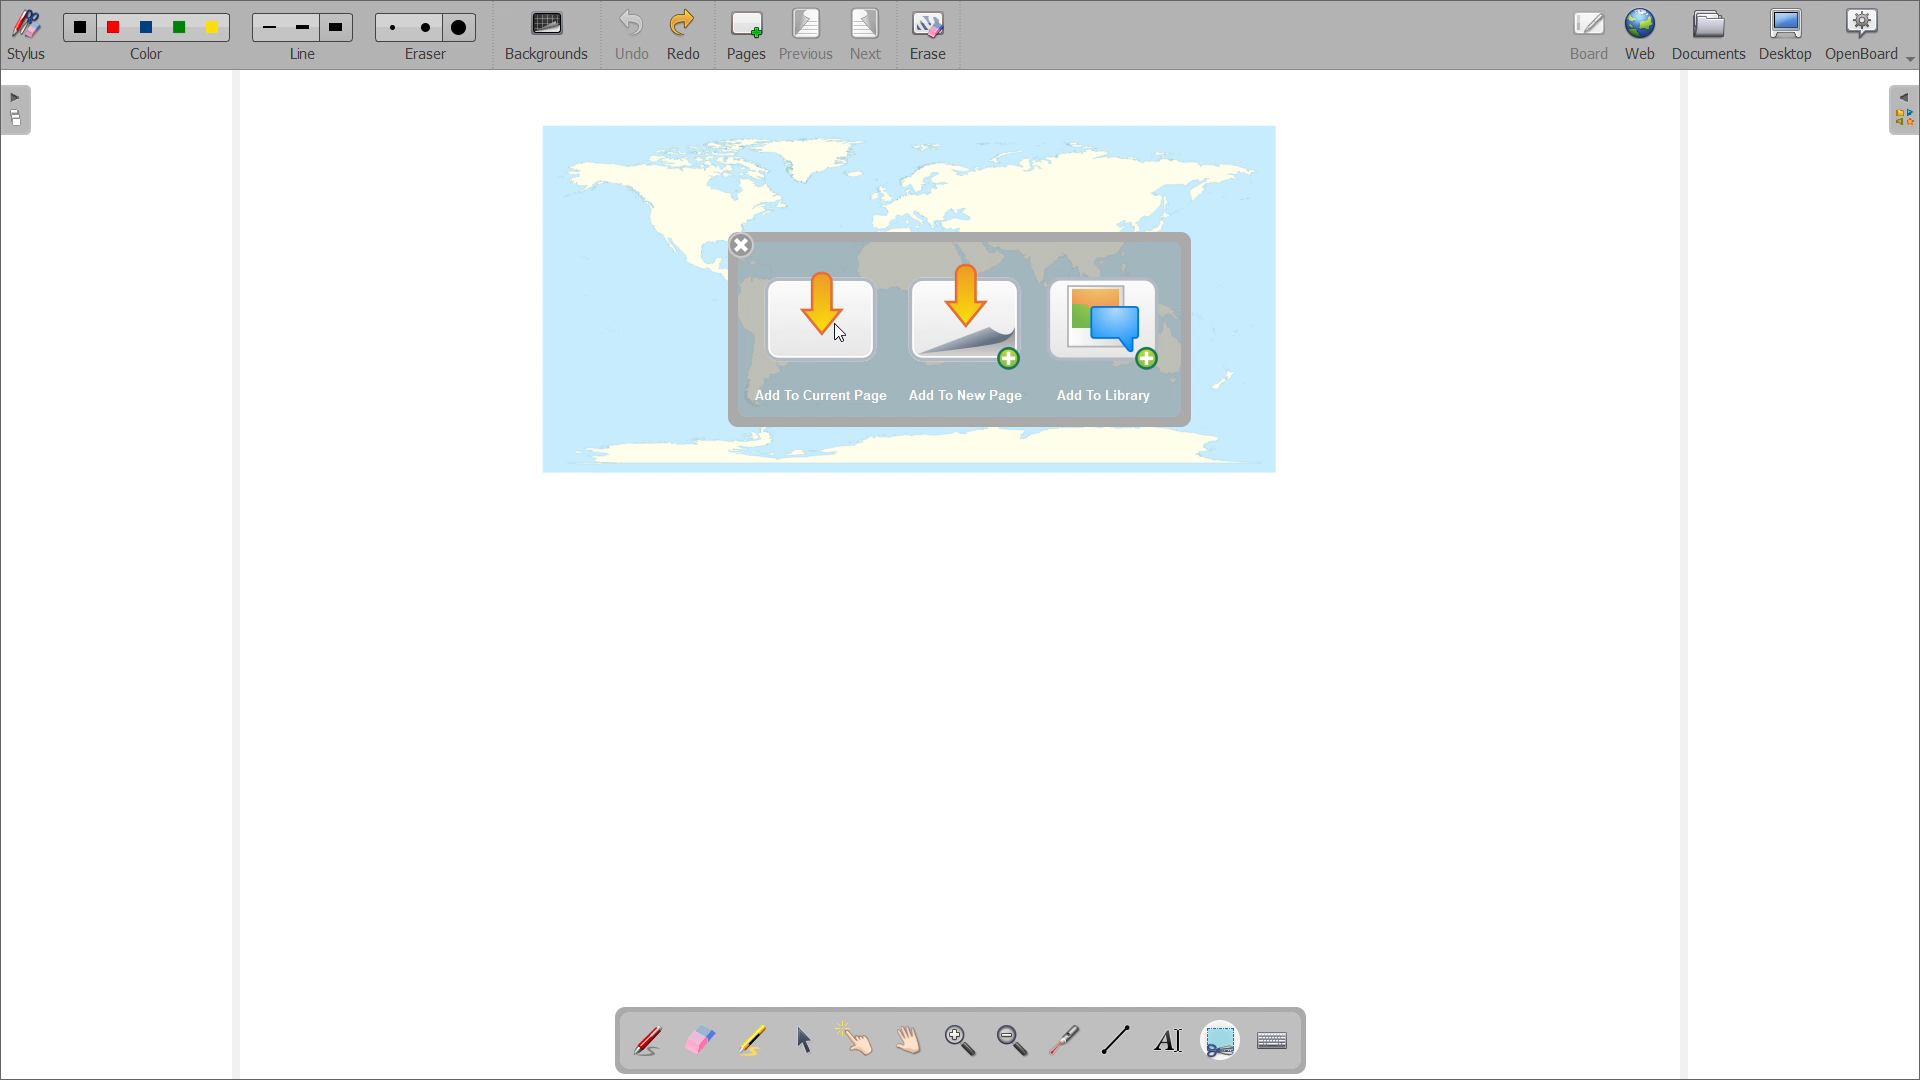 The image size is (1920, 1080). Describe the element at coordinates (867, 34) in the screenshot. I see `next page` at that location.